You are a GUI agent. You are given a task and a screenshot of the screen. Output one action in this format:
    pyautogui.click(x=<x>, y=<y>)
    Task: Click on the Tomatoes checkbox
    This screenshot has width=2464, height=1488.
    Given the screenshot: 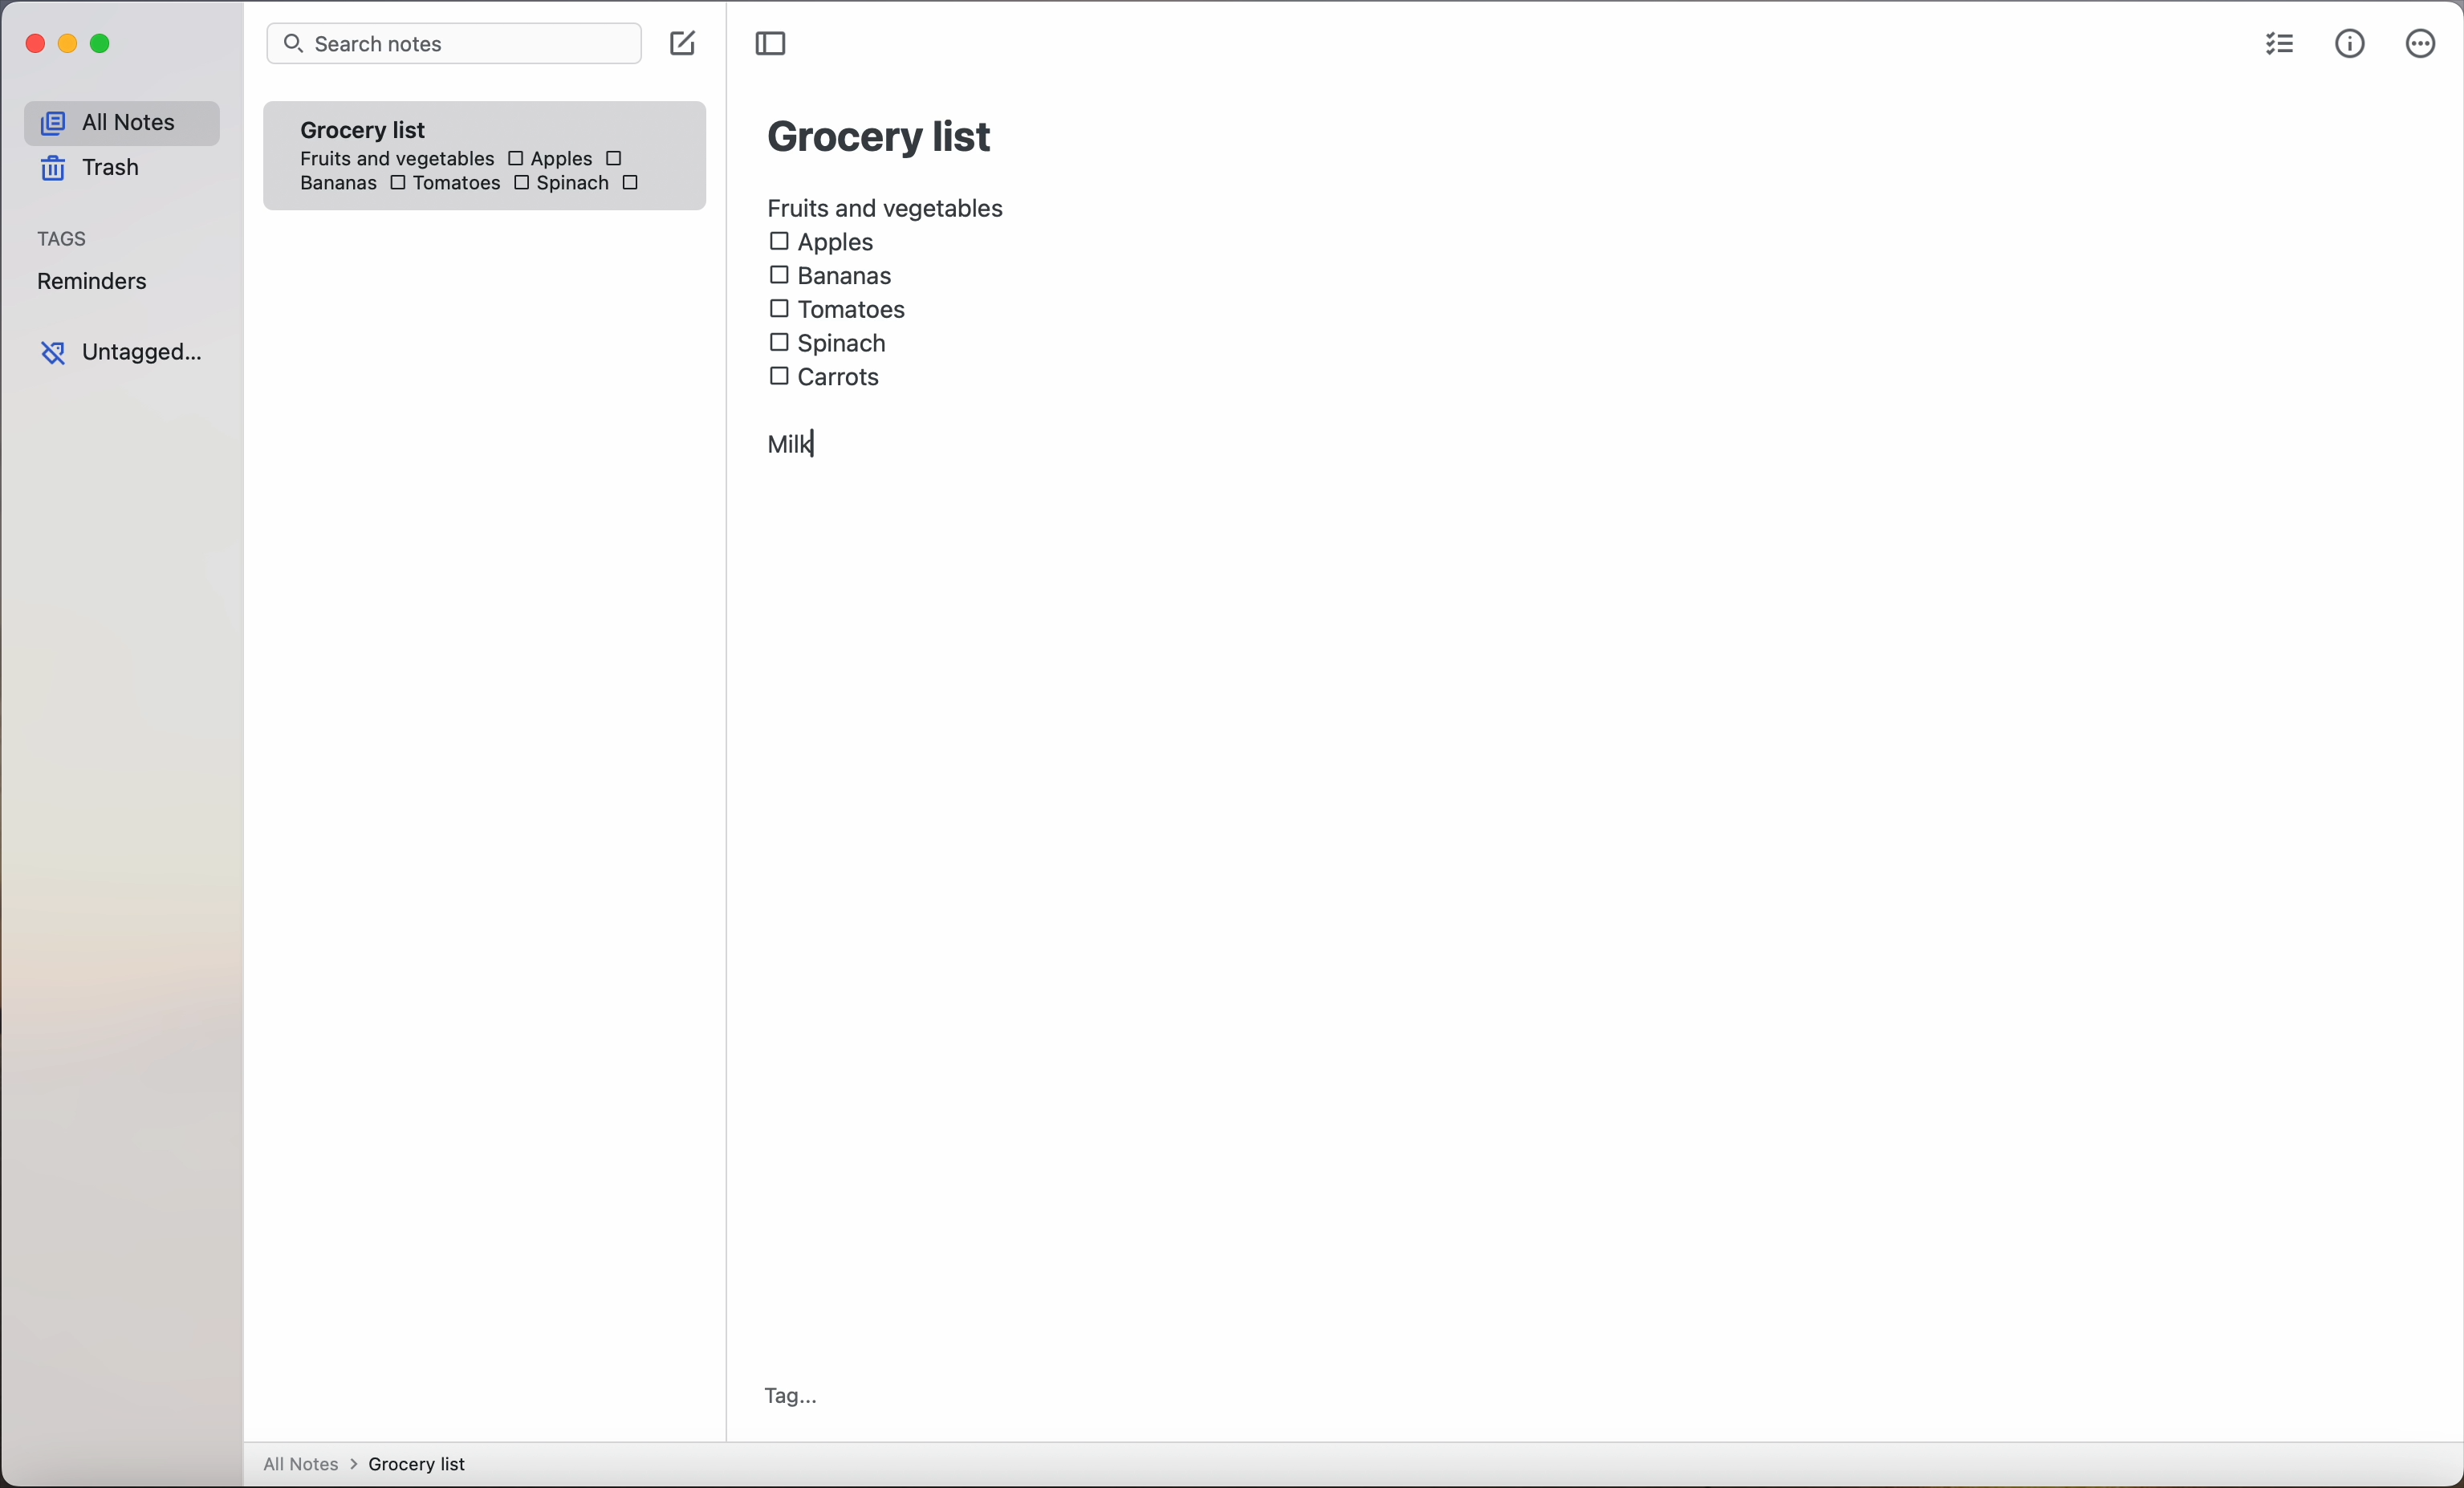 What is the action you would take?
    pyautogui.click(x=442, y=185)
    